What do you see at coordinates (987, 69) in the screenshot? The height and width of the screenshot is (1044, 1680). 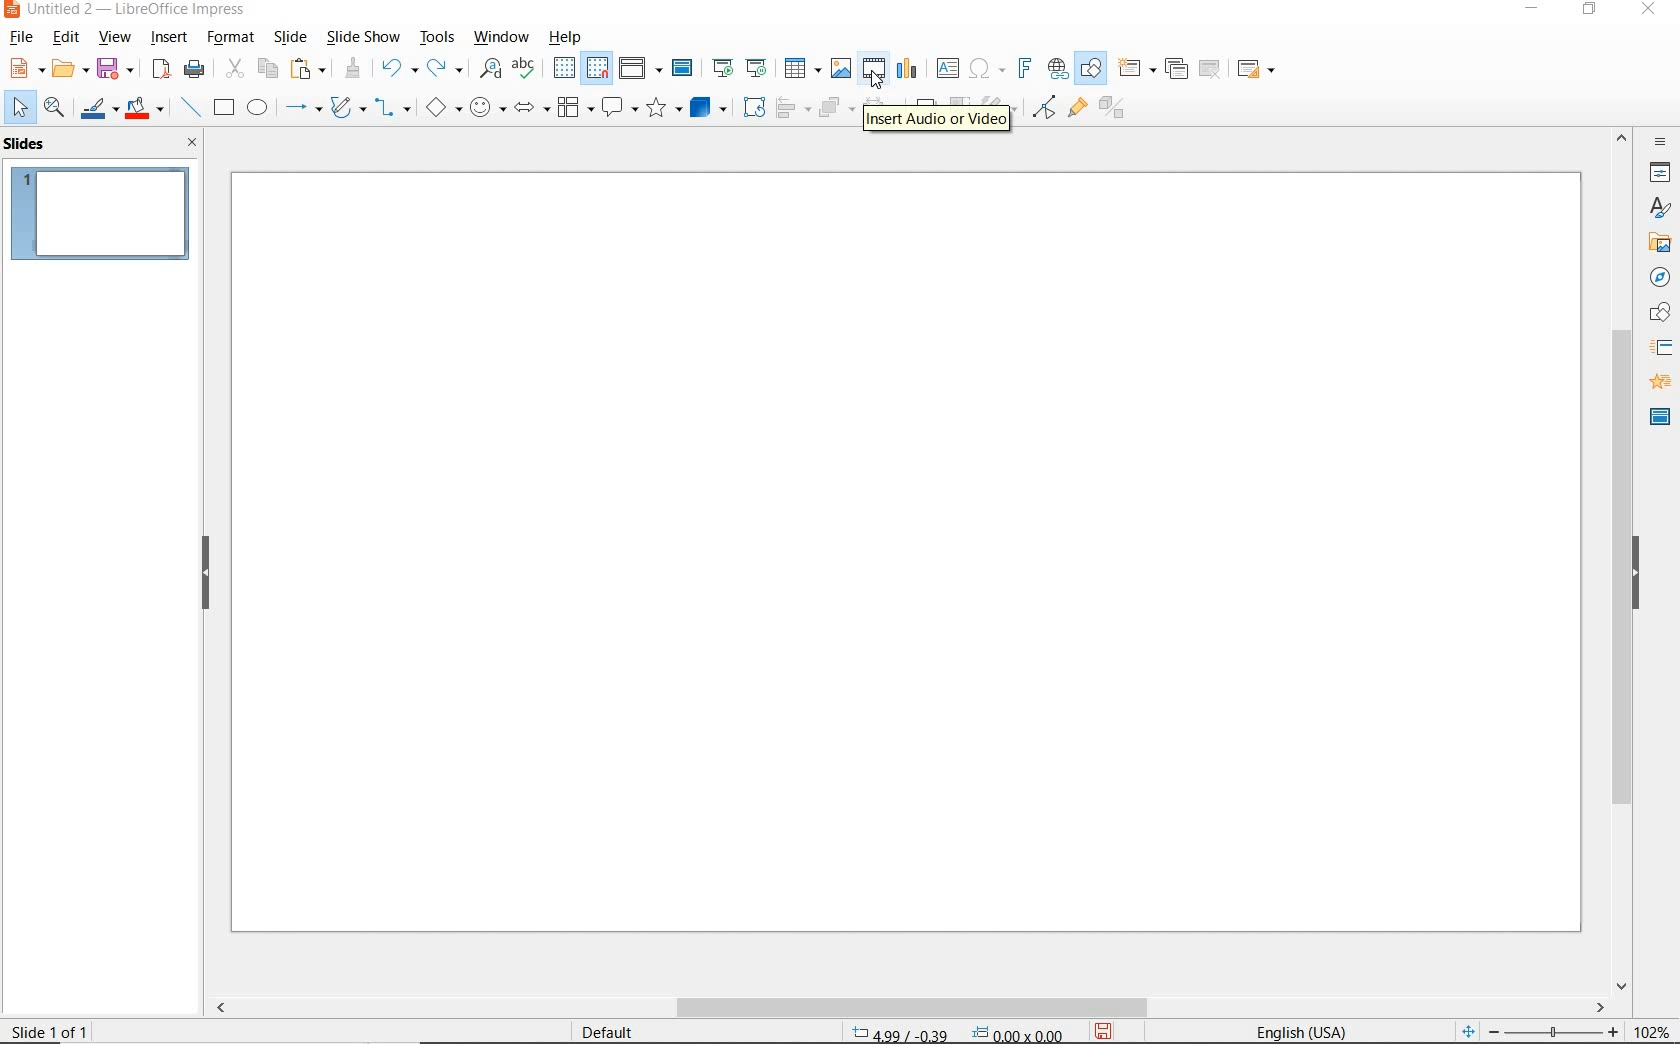 I see `INSERT SPECIAL CHARACTERS` at bounding box center [987, 69].